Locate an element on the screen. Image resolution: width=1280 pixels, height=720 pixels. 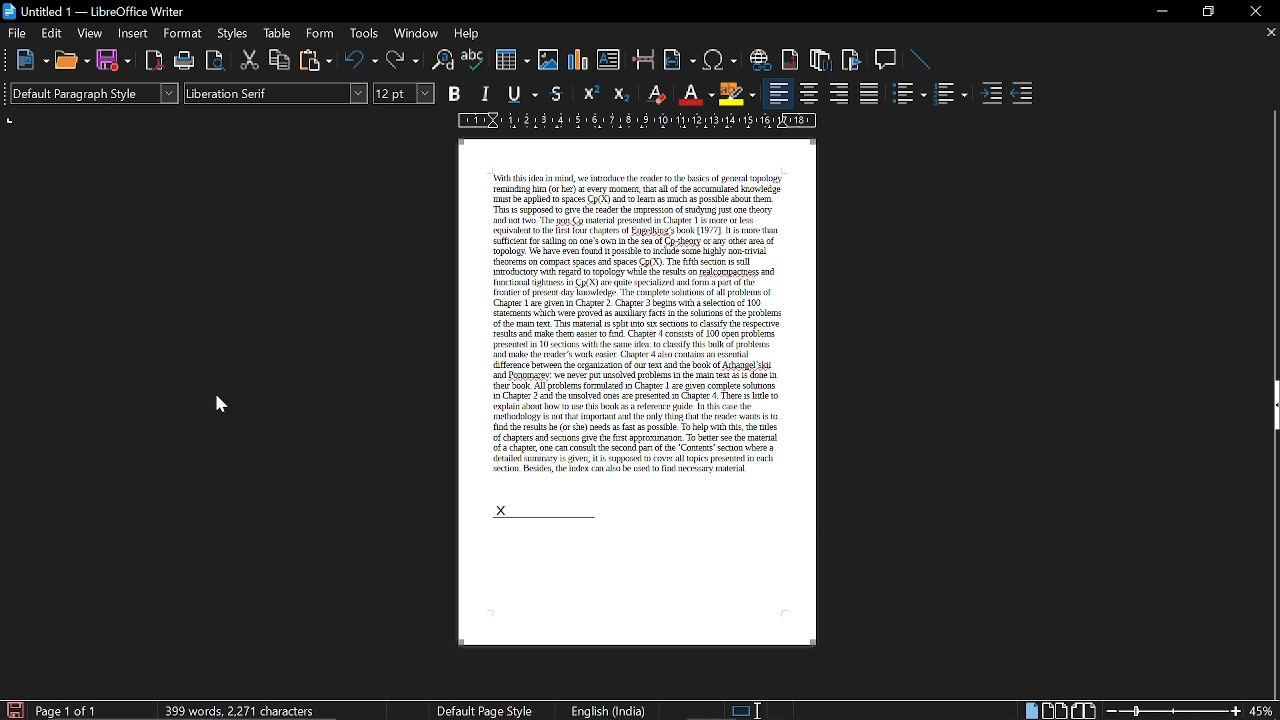
multiple page view is located at coordinates (1055, 711).